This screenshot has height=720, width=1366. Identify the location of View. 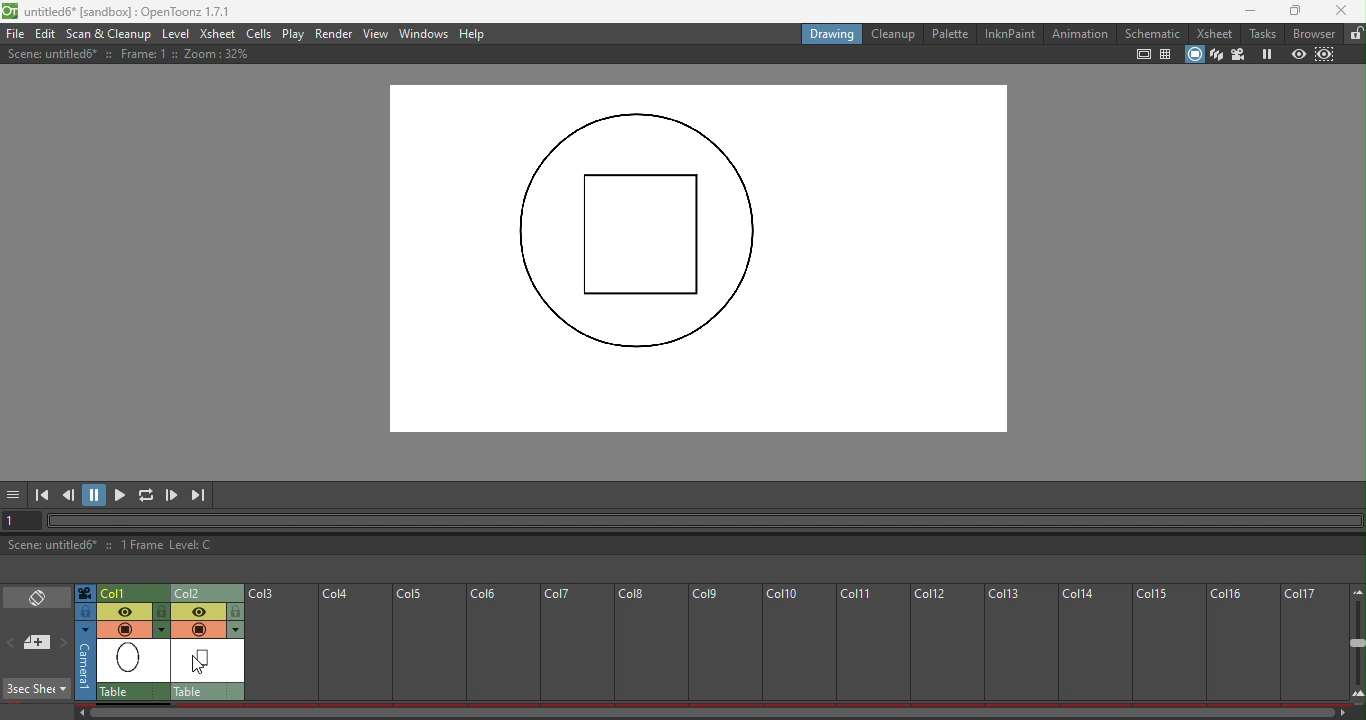
(376, 33).